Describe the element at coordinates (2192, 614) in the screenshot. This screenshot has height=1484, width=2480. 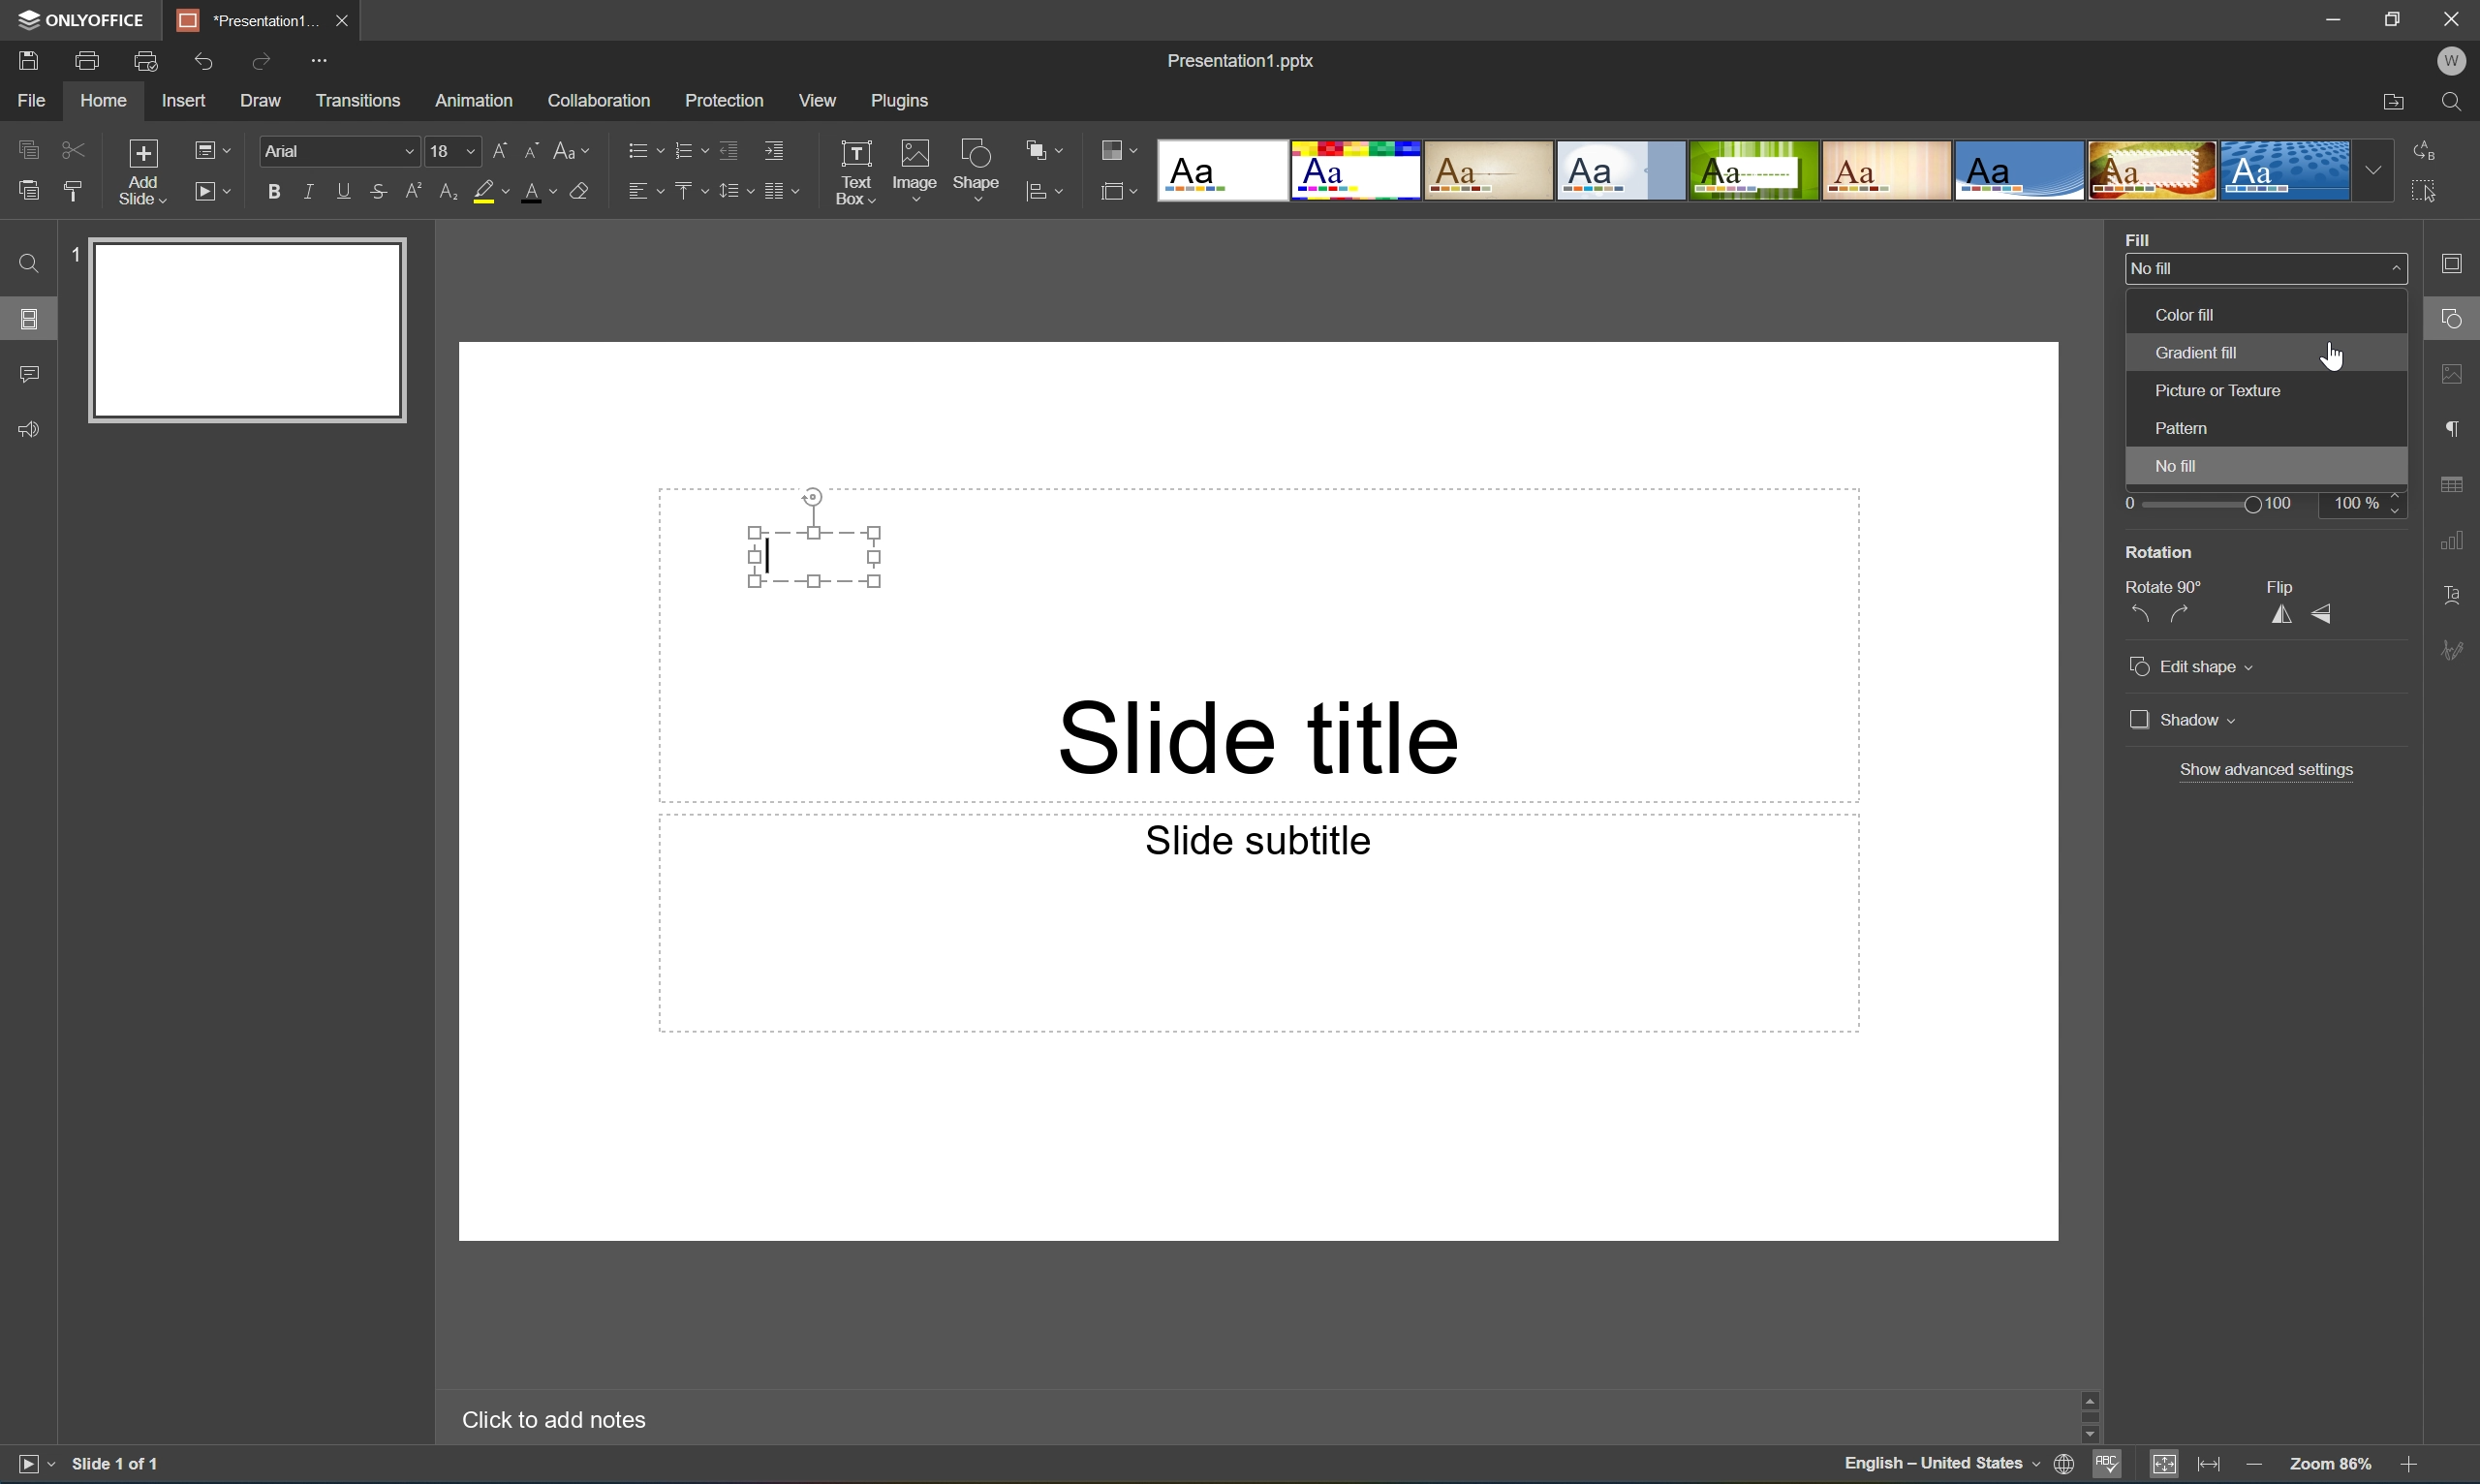
I see `Rotate 90° clockwise` at that location.